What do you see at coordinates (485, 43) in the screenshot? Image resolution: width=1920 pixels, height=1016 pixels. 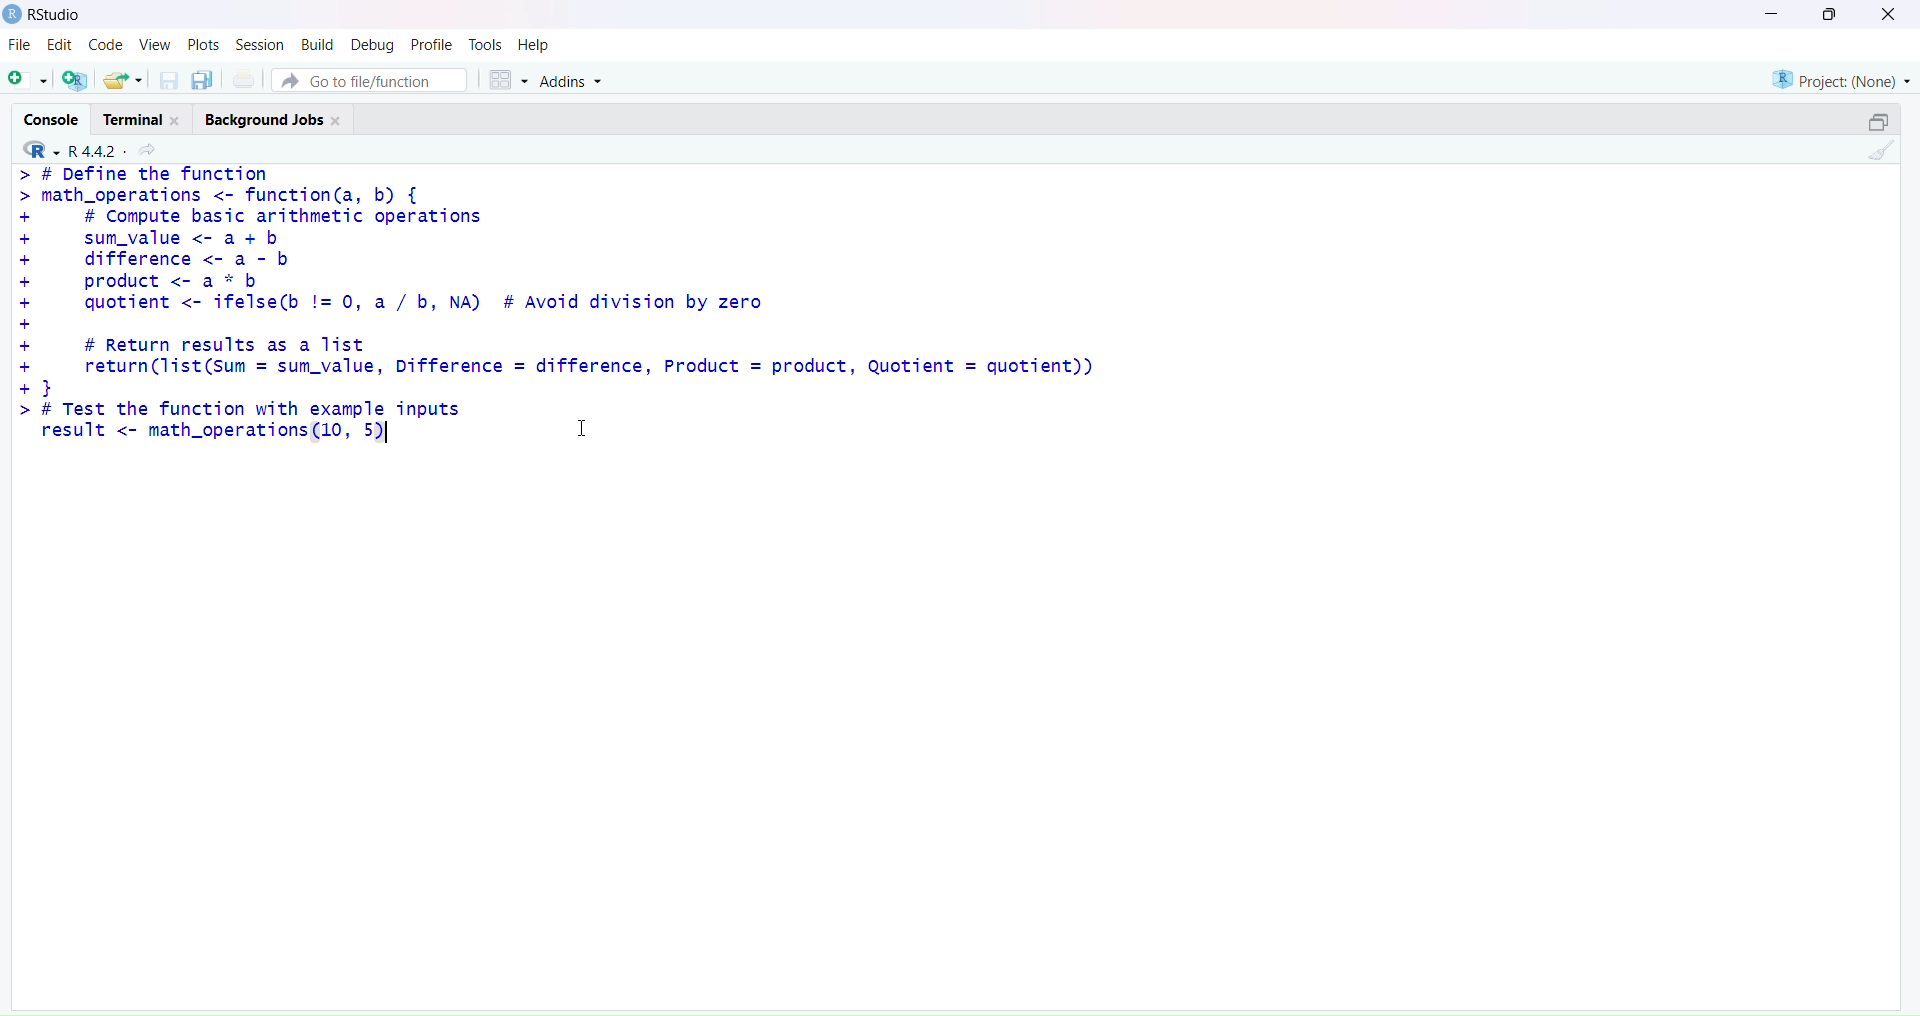 I see `Tasks` at bounding box center [485, 43].